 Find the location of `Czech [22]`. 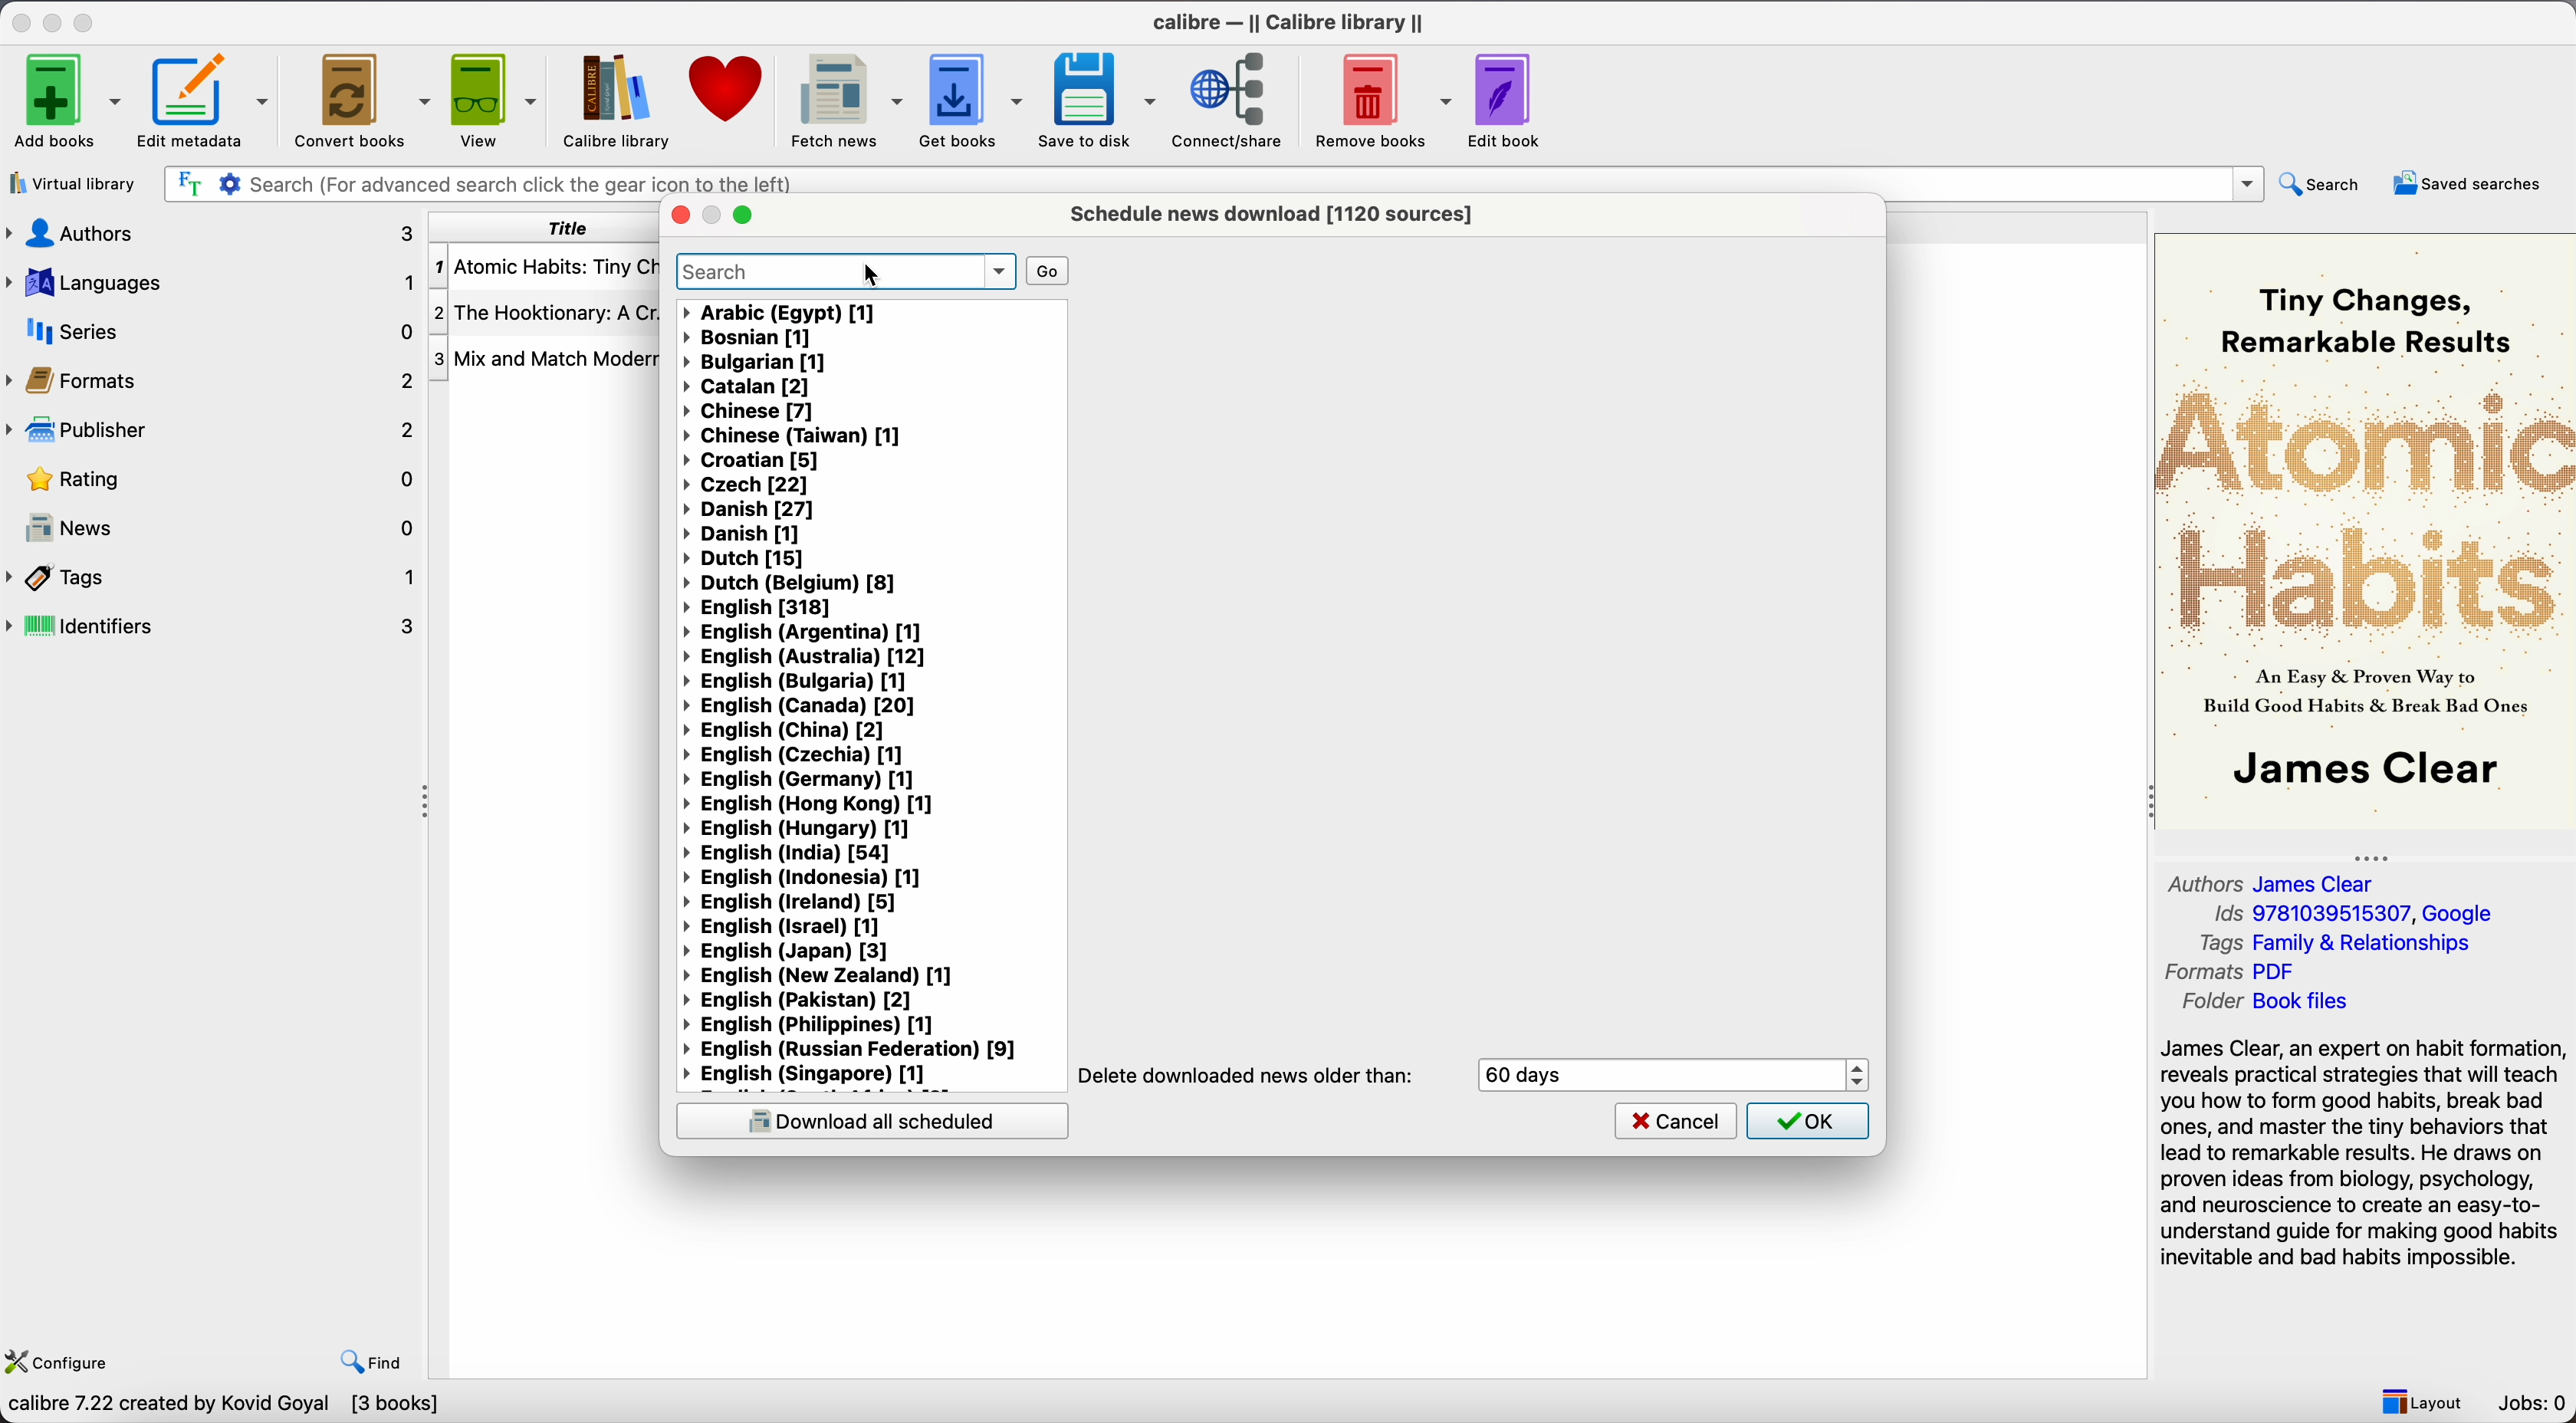

Czech [22] is located at coordinates (745, 484).